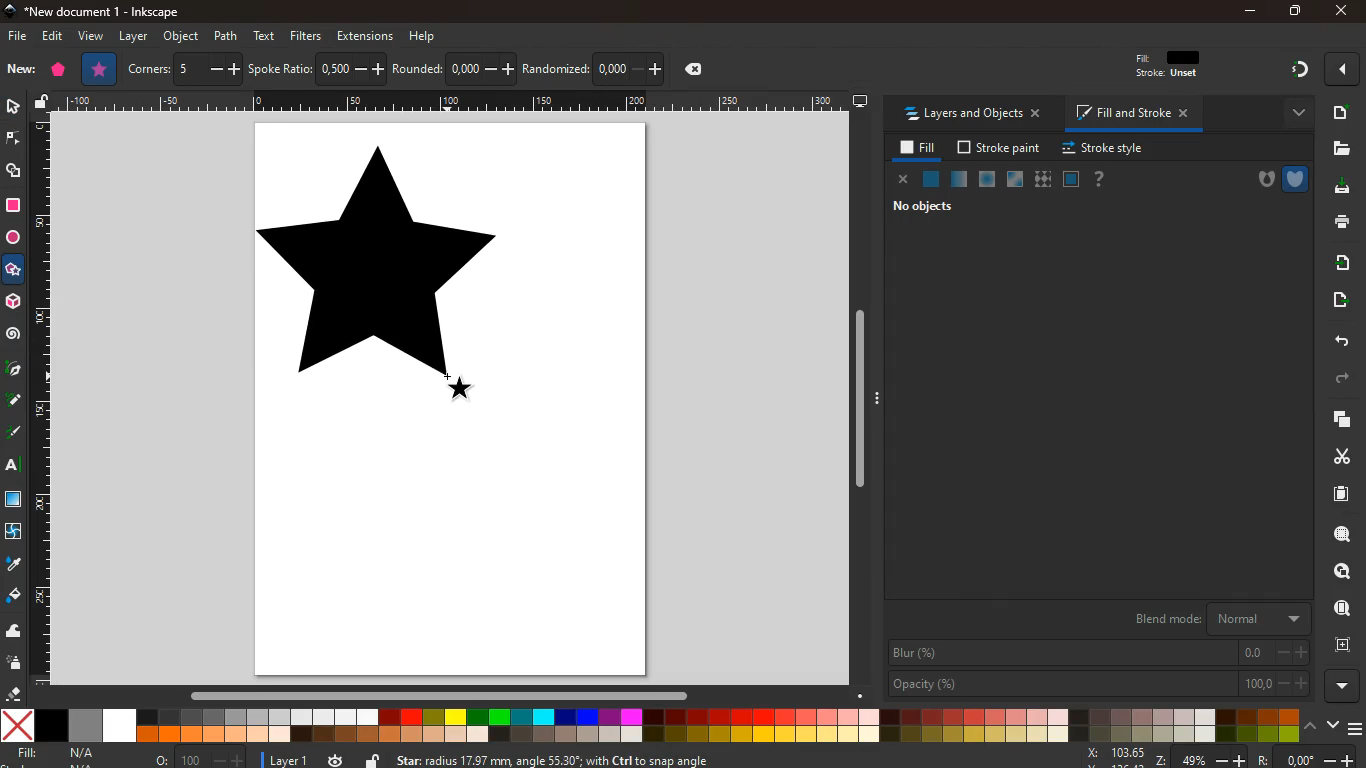 The image size is (1366, 768). What do you see at coordinates (450, 699) in the screenshot?
I see `Horizontal scroll bar` at bounding box center [450, 699].